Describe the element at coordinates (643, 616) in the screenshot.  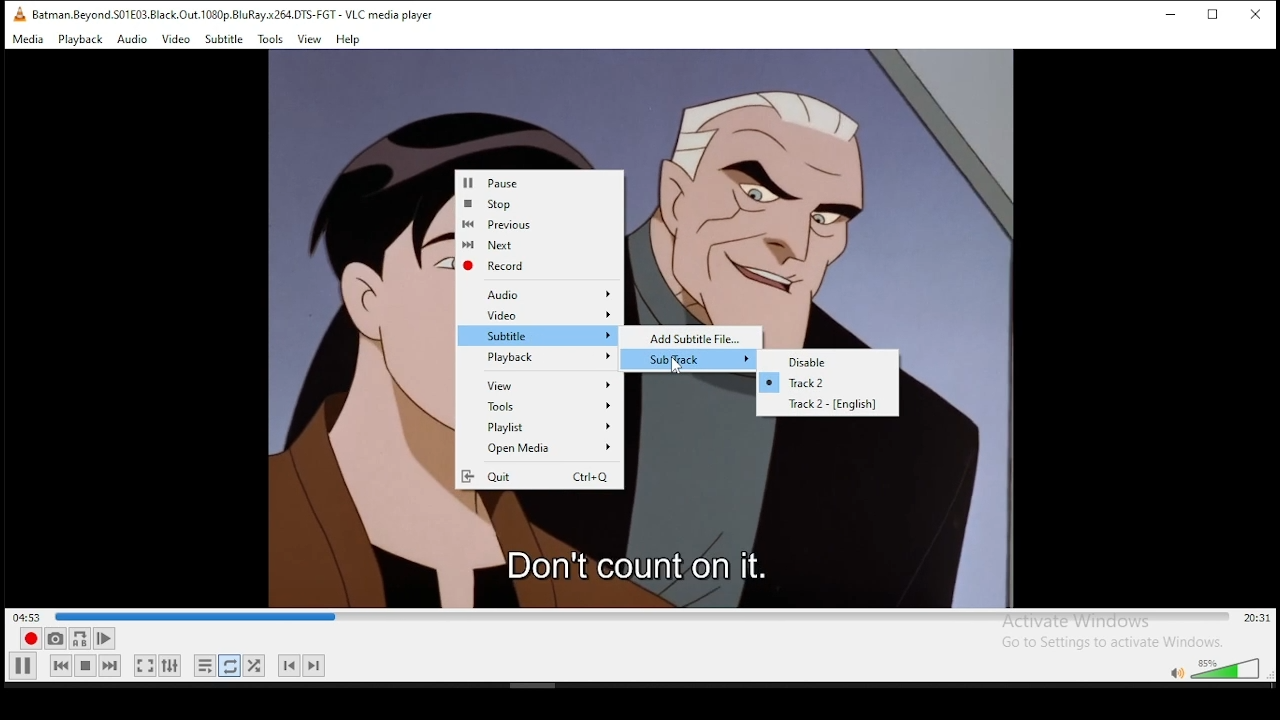
I see `progress bar` at that location.